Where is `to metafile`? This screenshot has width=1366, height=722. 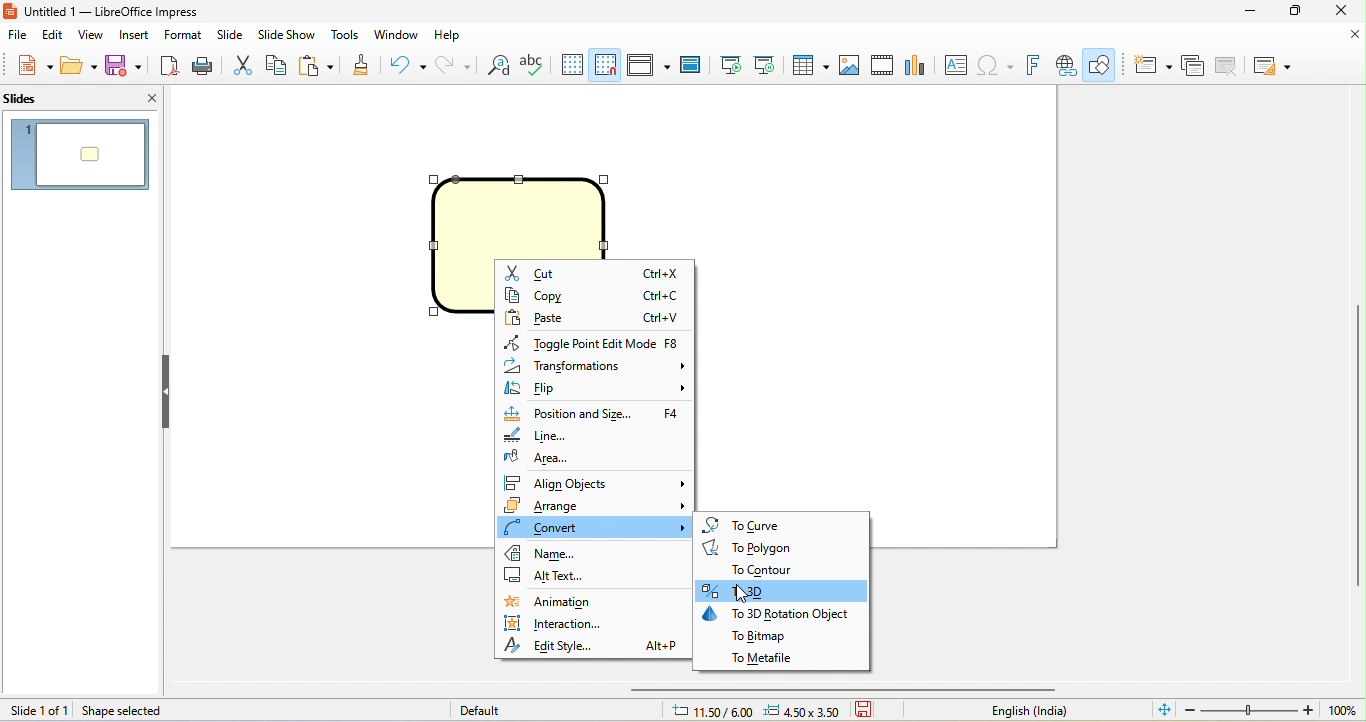 to metafile is located at coordinates (764, 658).